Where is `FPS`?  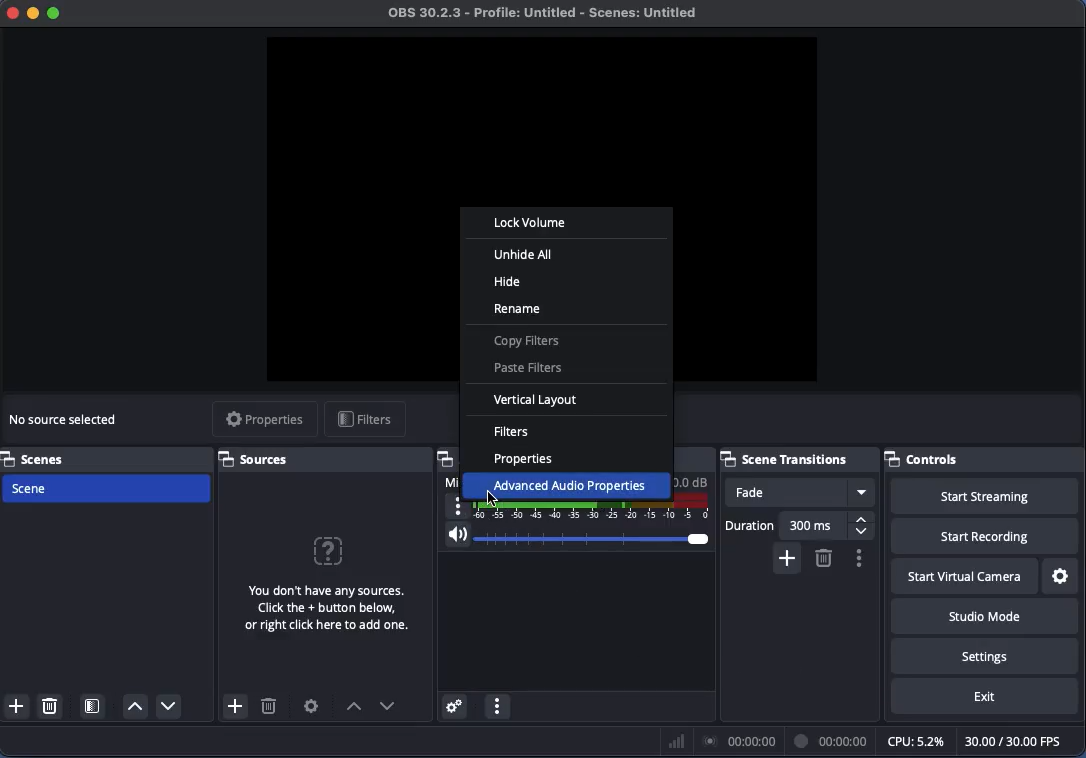 FPS is located at coordinates (1022, 741).